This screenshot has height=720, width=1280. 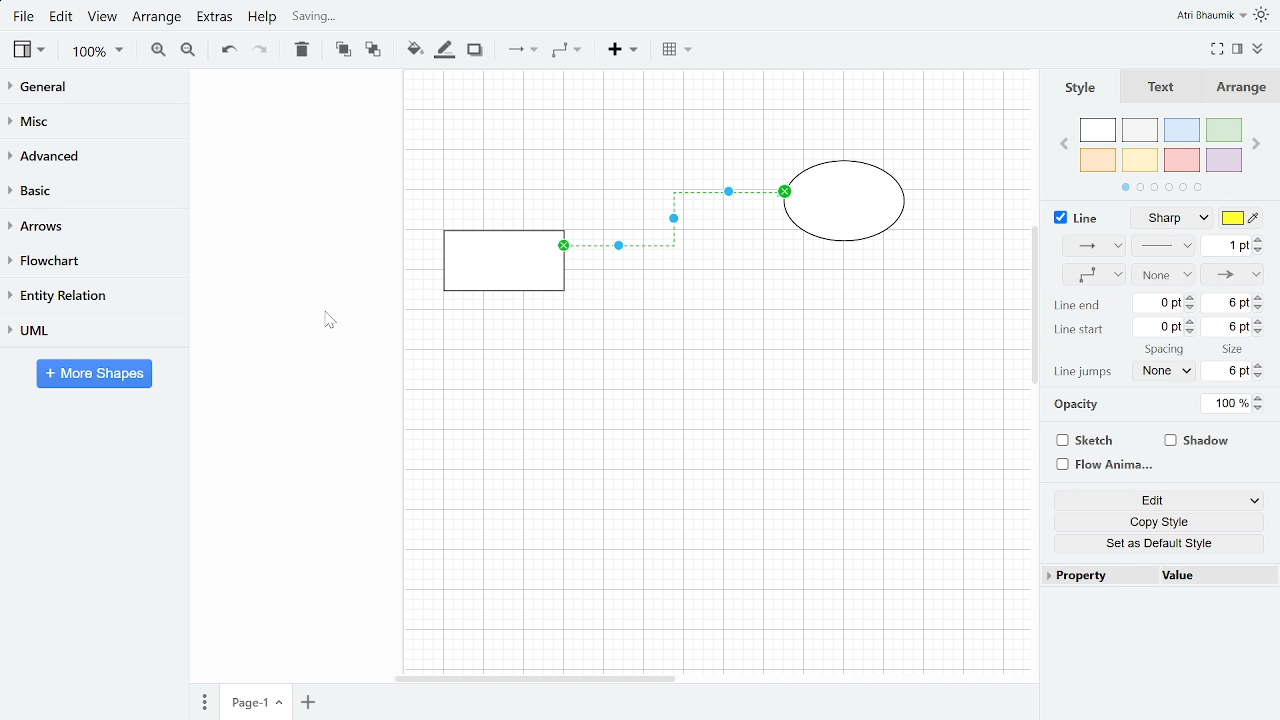 I want to click on Color of the connector changed to yellow, so click(x=677, y=229).